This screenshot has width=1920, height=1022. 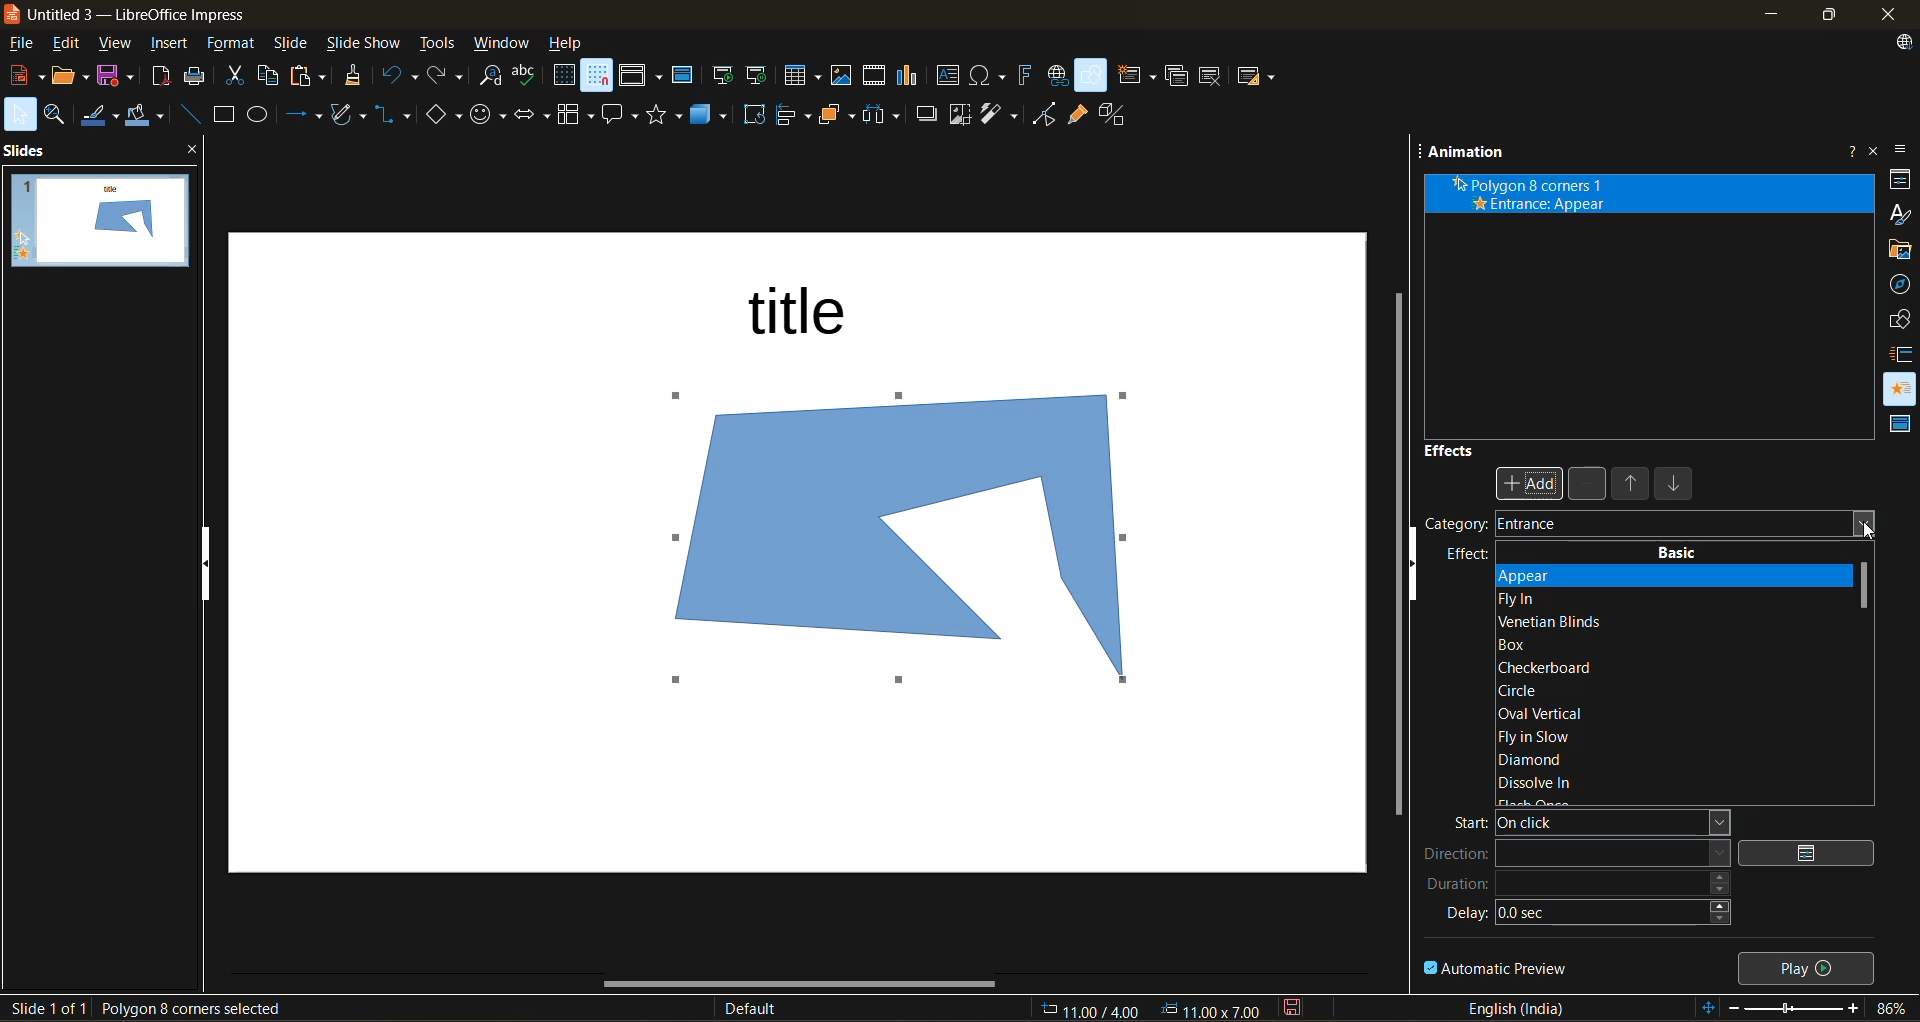 What do you see at coordinates (159, 75) in the screenshot?
I see `export as pdf` at bounding box center [159, 75].